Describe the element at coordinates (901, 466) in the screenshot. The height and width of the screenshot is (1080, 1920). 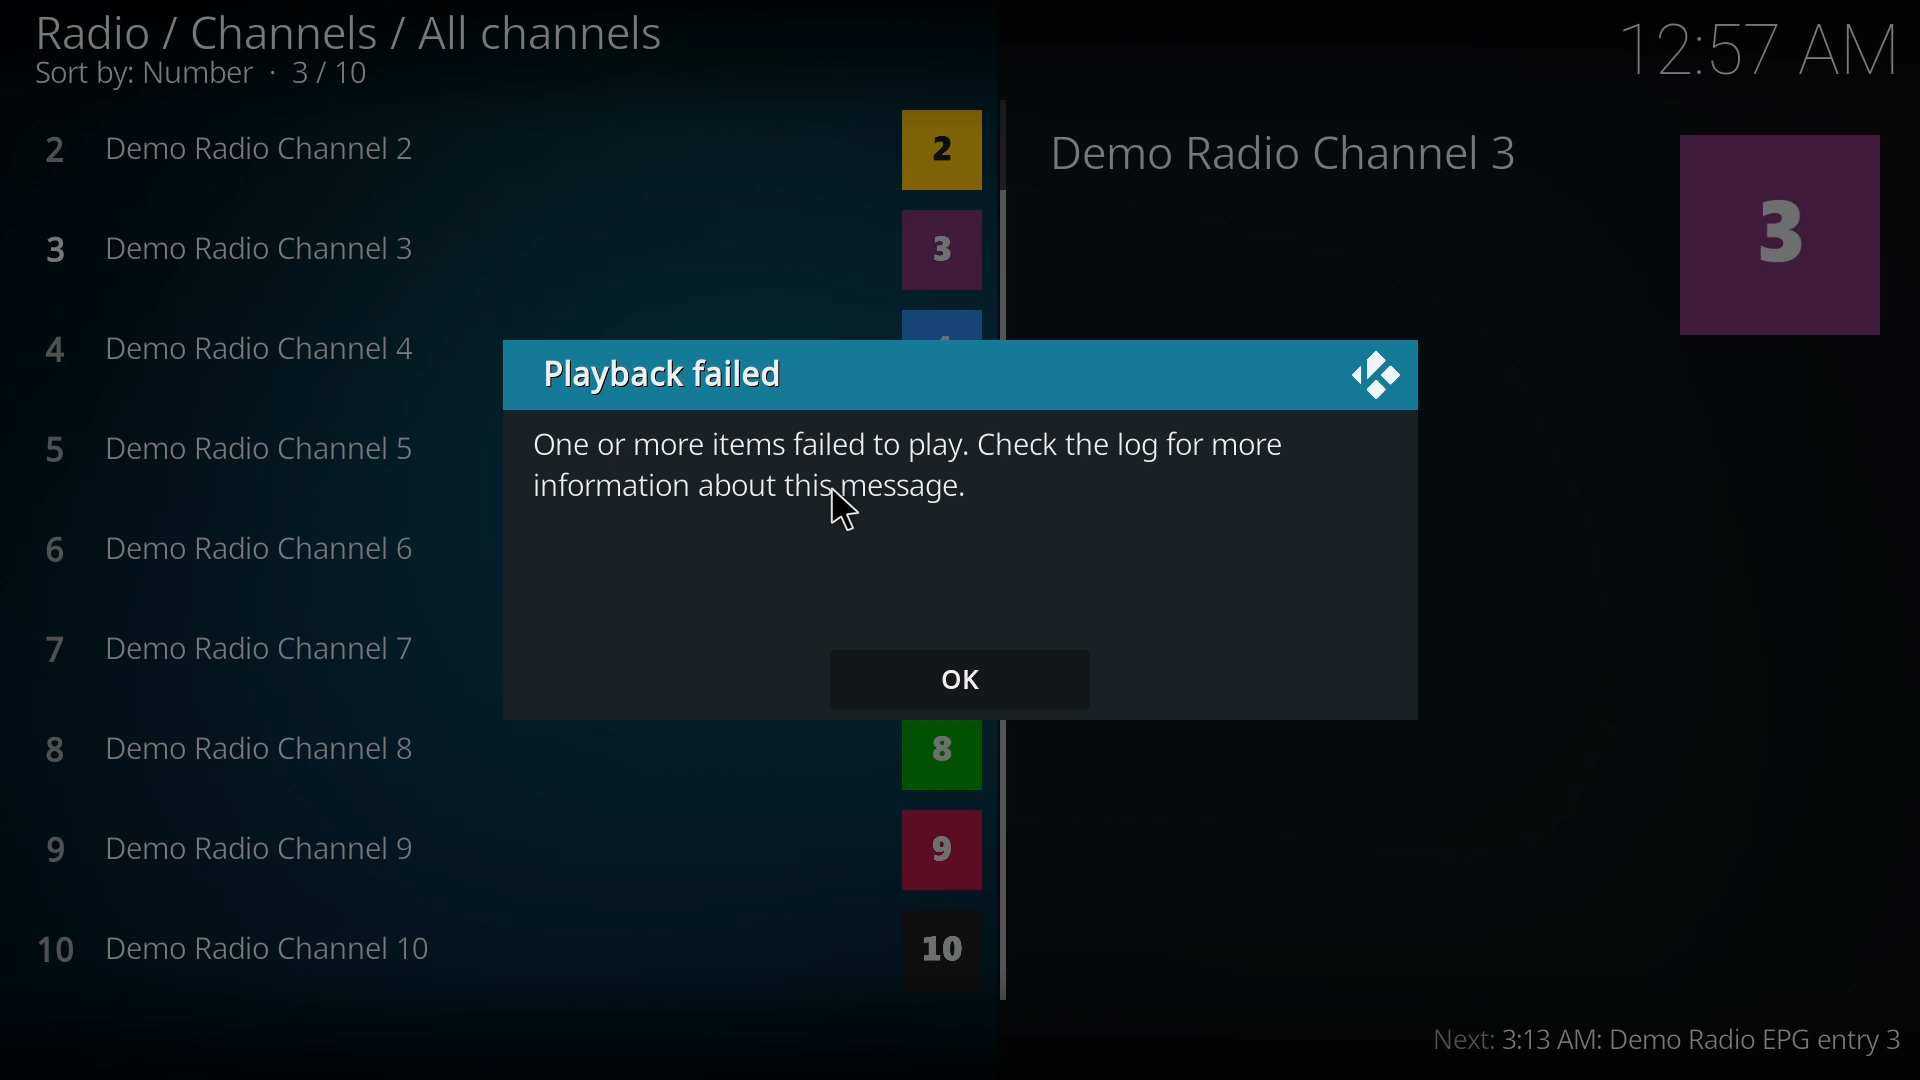
I see `One or more items failed to play. Check the log for more information about this messaage.` at that location.